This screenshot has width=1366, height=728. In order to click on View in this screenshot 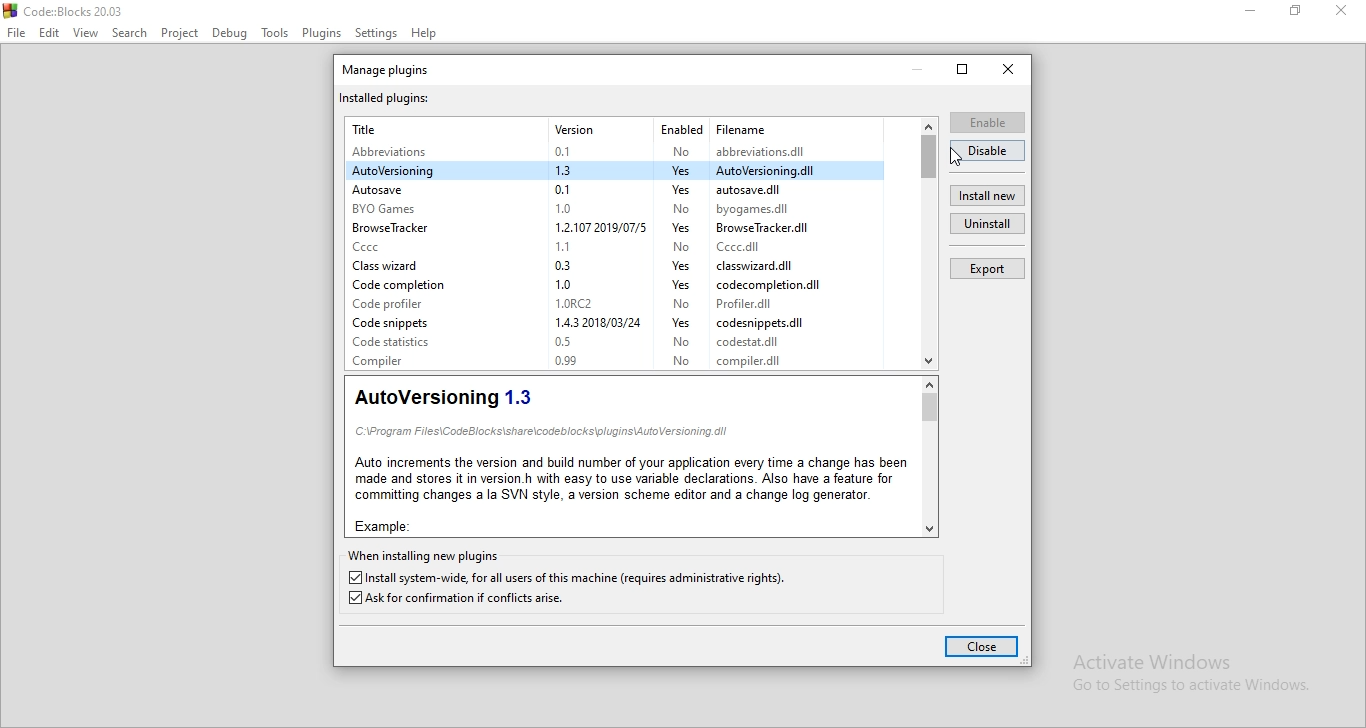, I will do `click(85, 33)`.